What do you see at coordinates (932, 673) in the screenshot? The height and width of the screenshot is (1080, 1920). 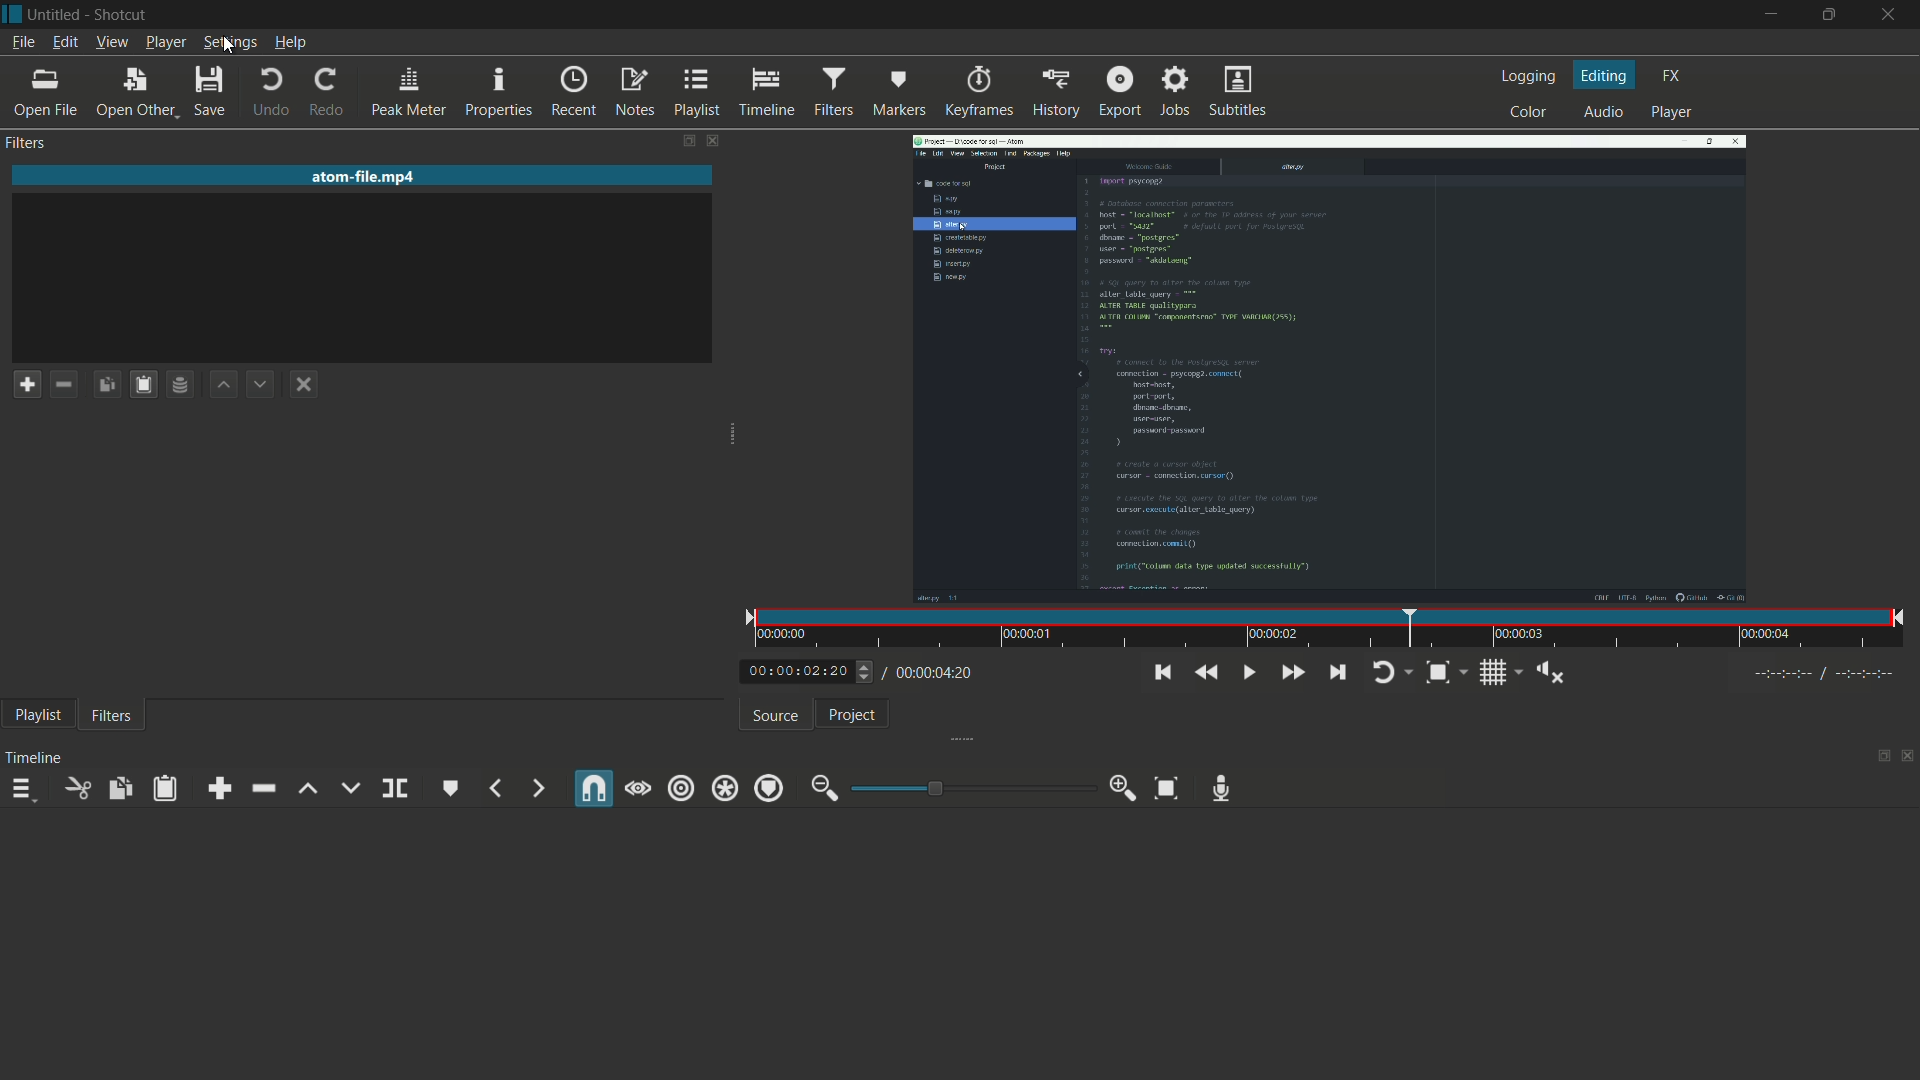 I see `total time` at bounding box center [932, 673].